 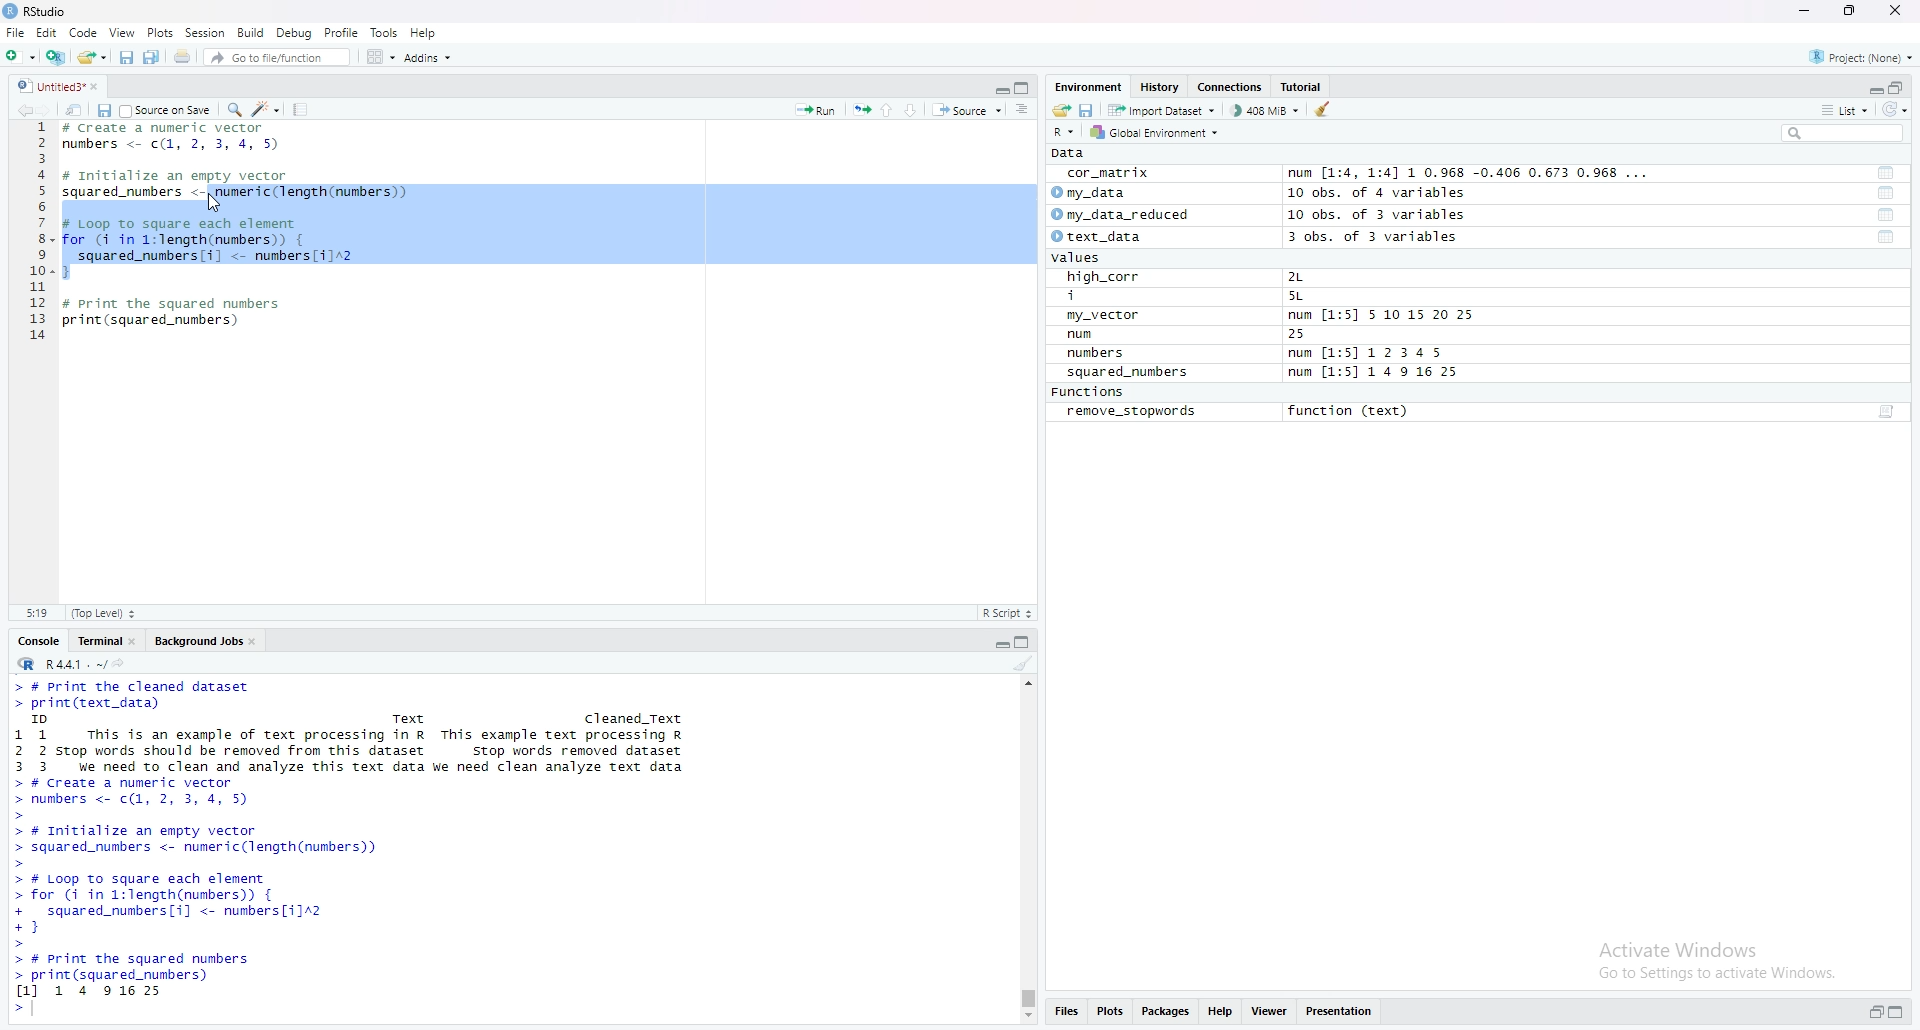 What do you see at coordinates (1023, 663) in the screenshot?
I see `clear console` at bounding box center [1023, 663].